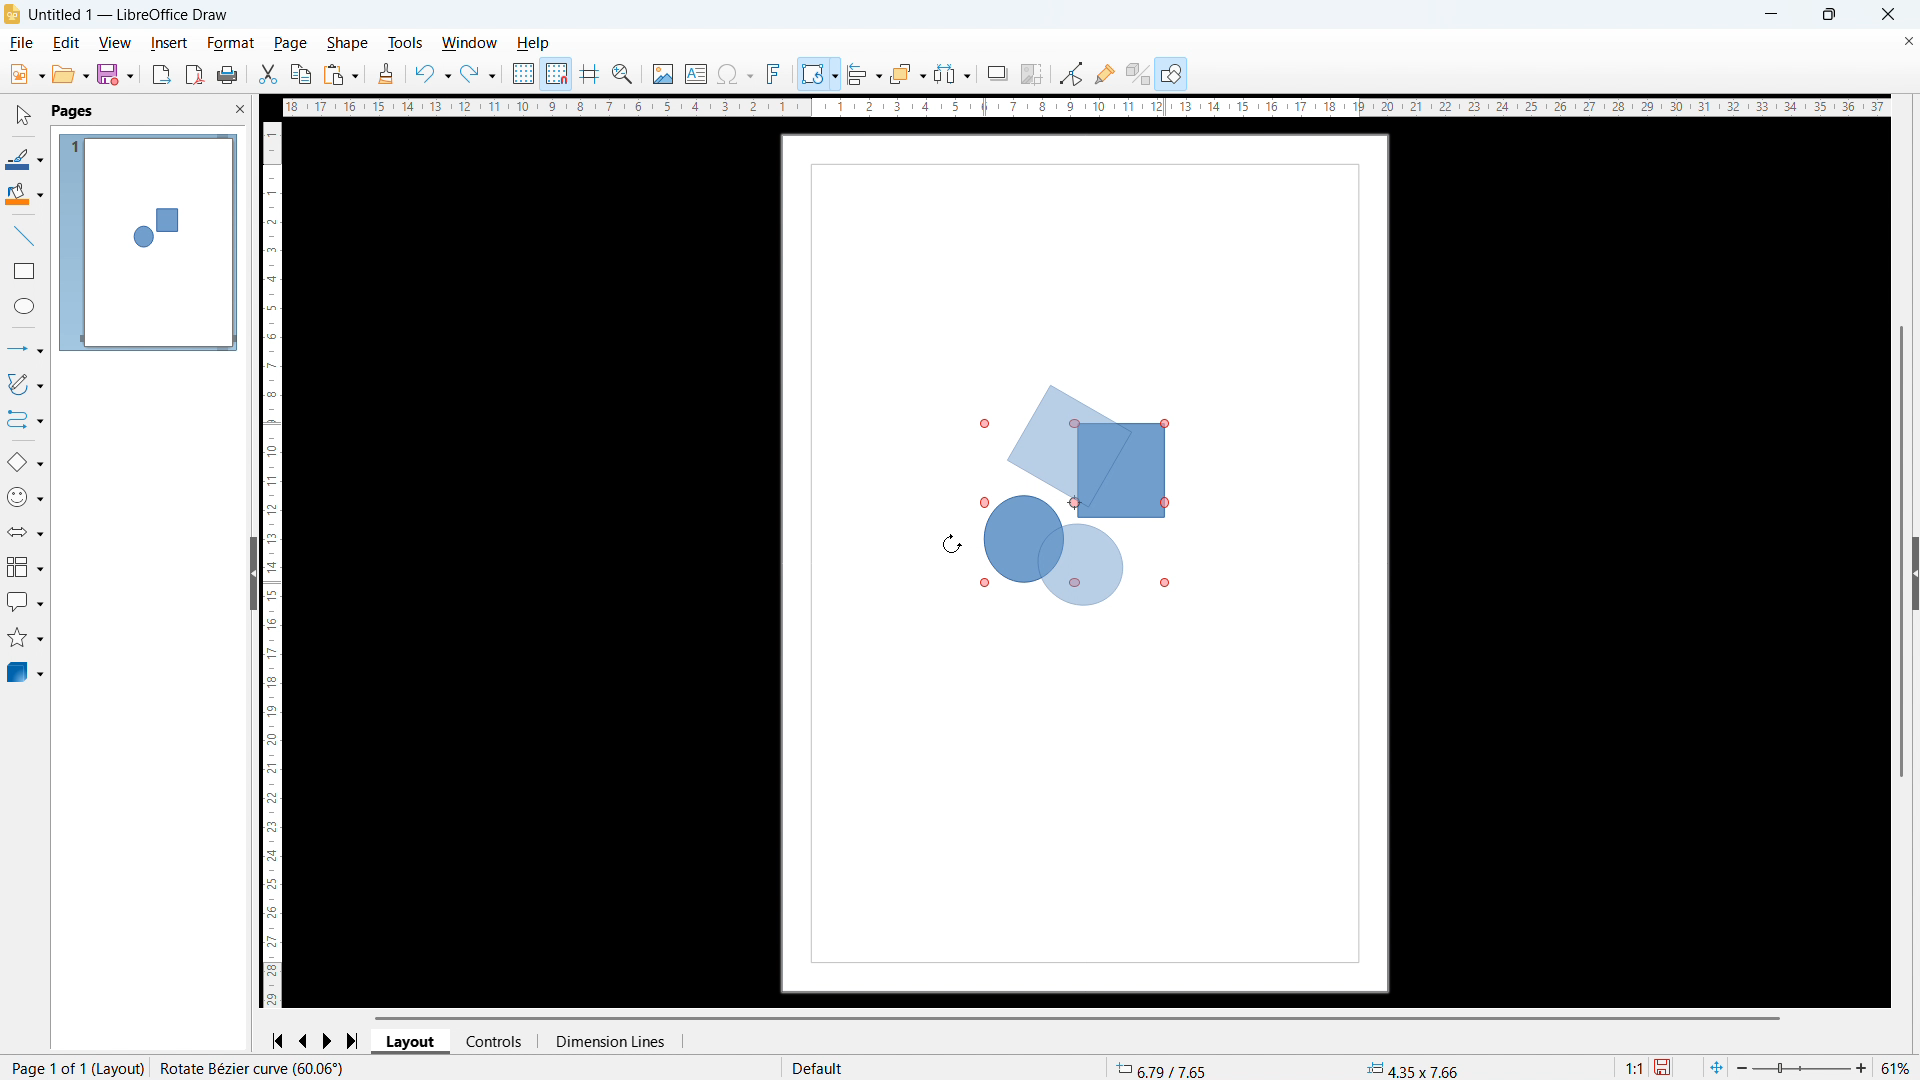  I want to click on shape , so click(348, 44).